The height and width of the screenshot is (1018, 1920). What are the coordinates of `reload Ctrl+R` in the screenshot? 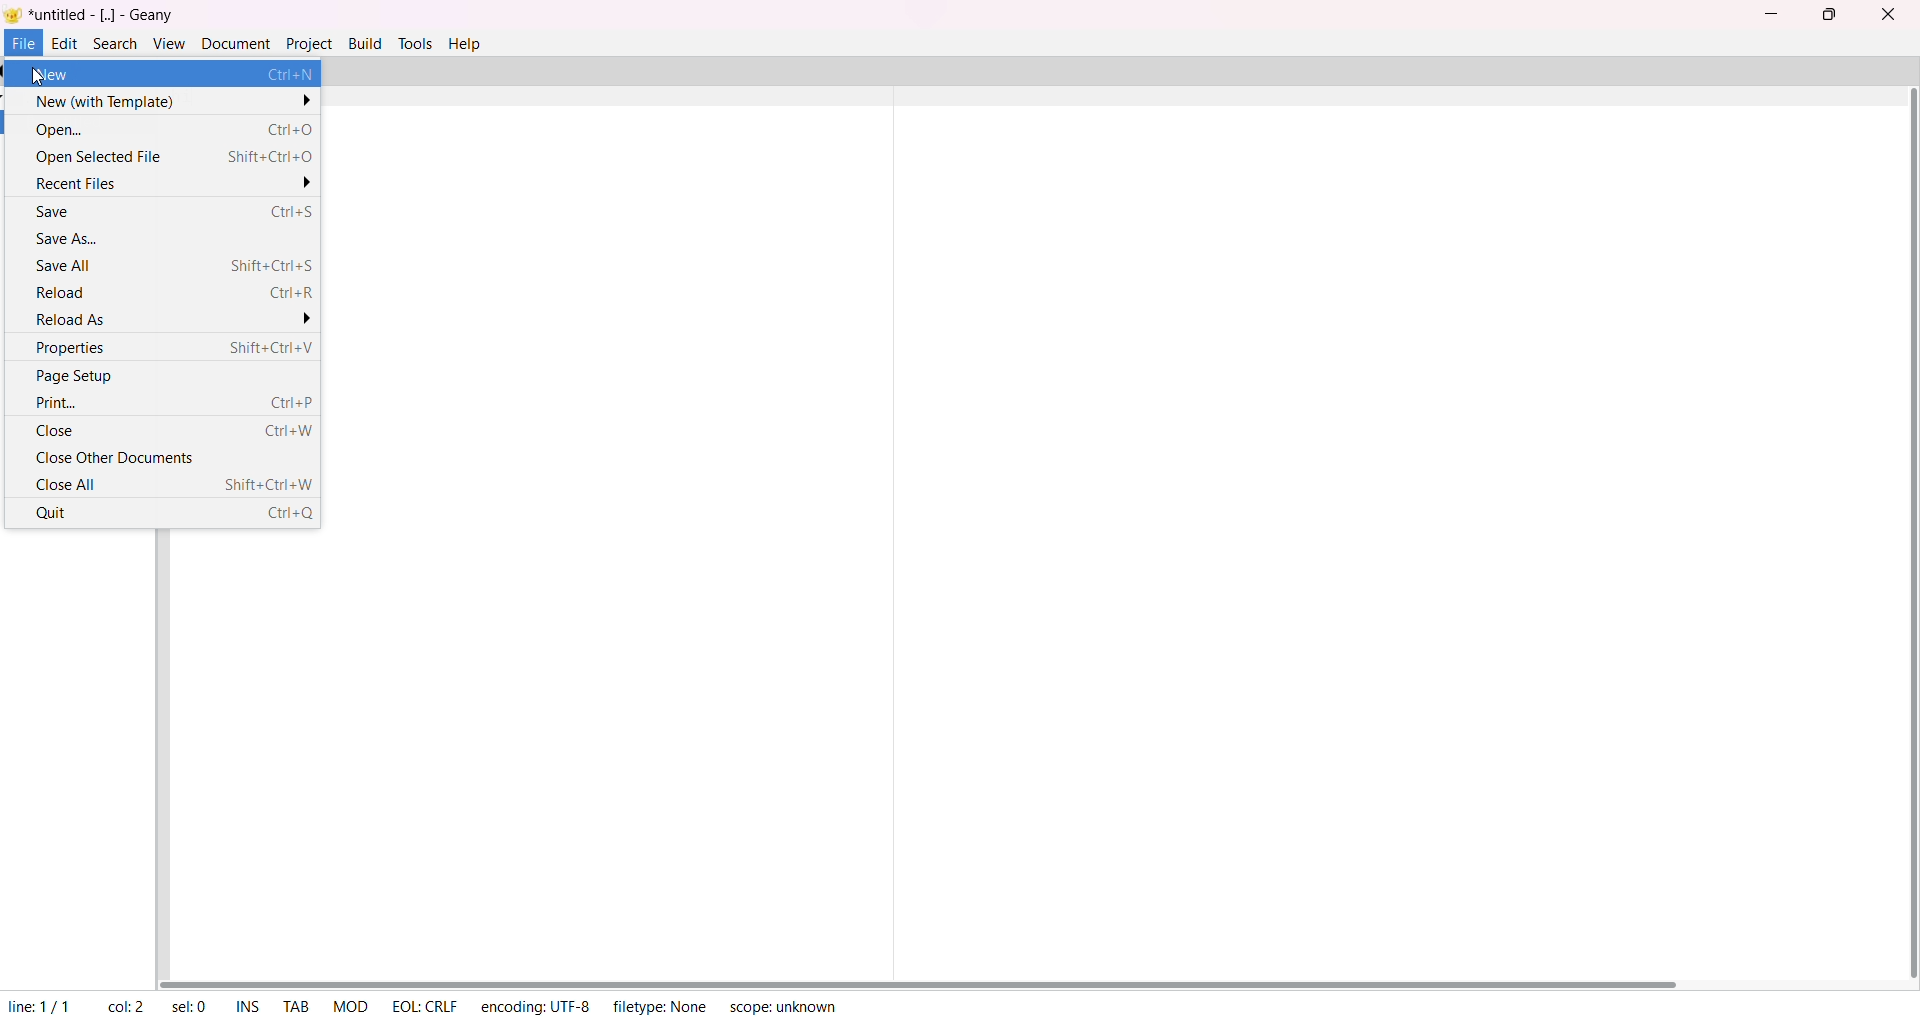 It's located at (176, 294).